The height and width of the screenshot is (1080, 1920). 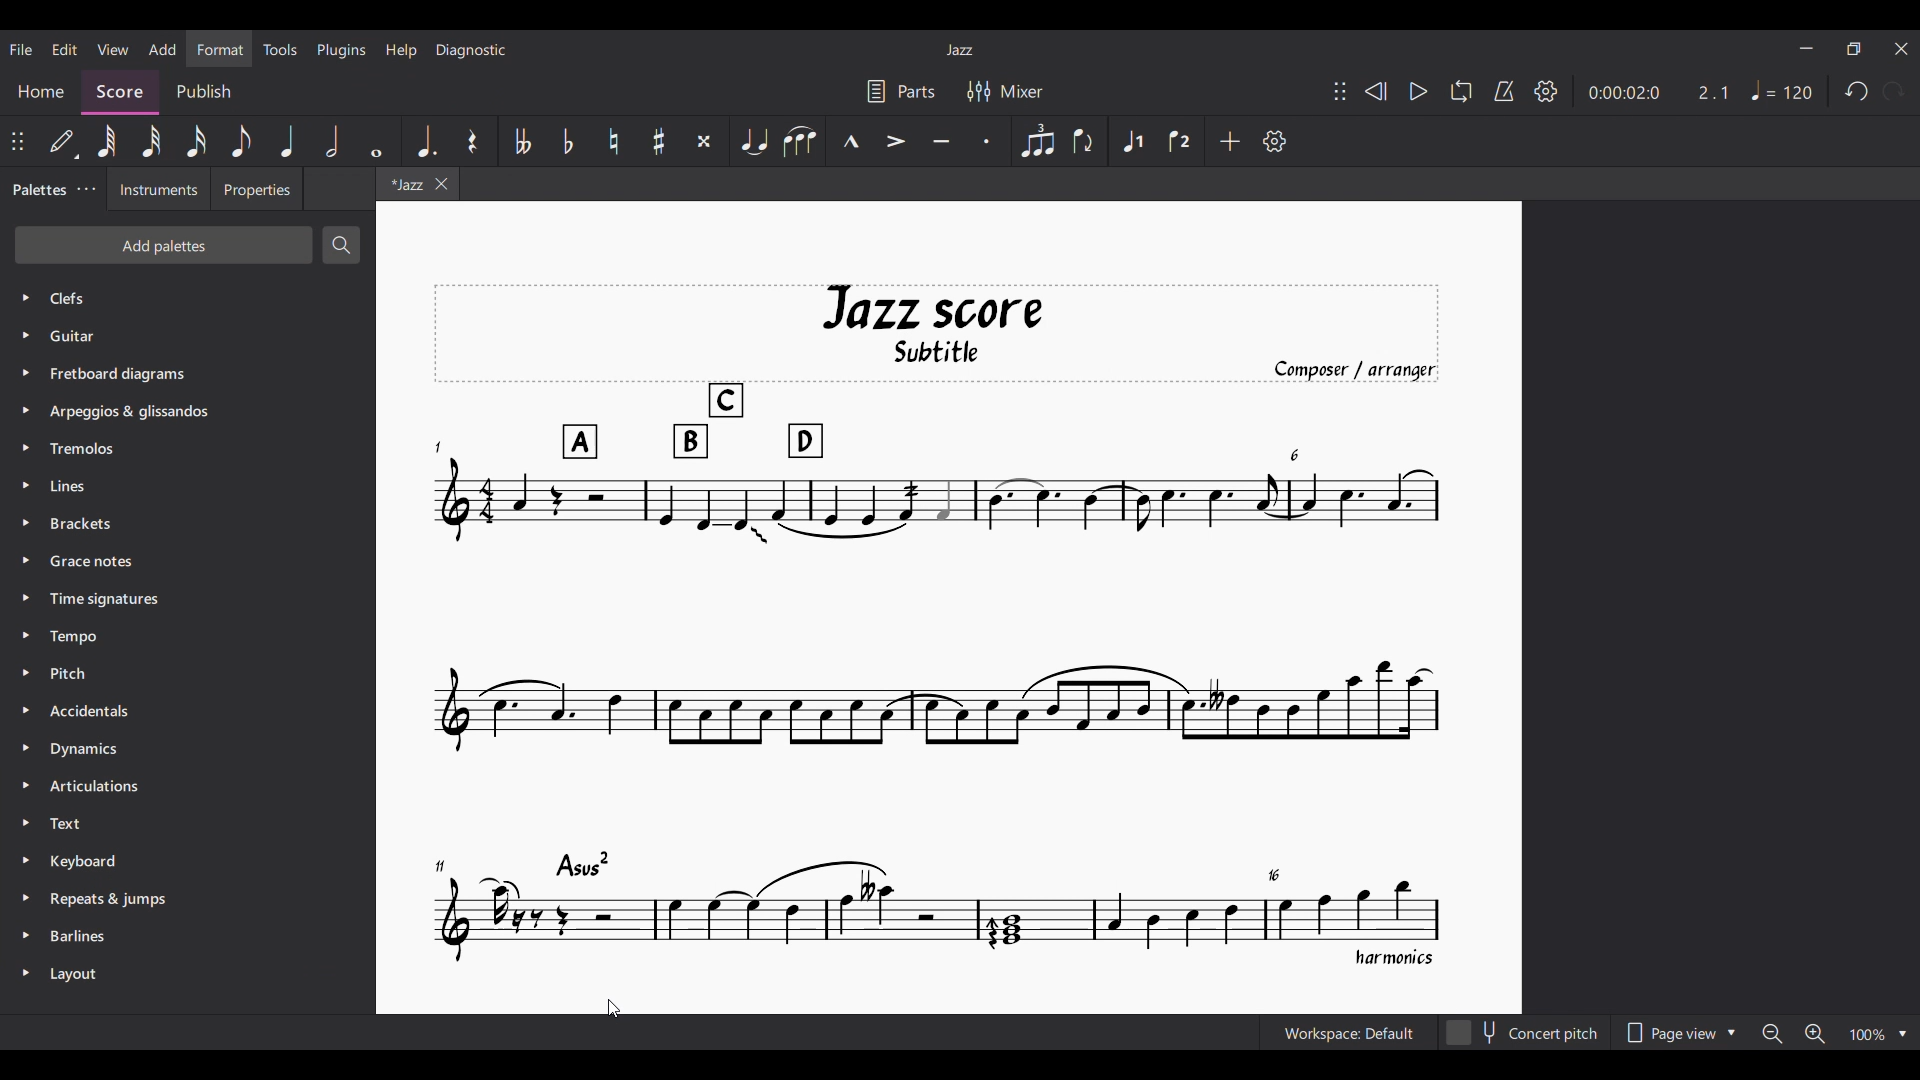 I want to click on Add palettes, so click(x=162, y=245).